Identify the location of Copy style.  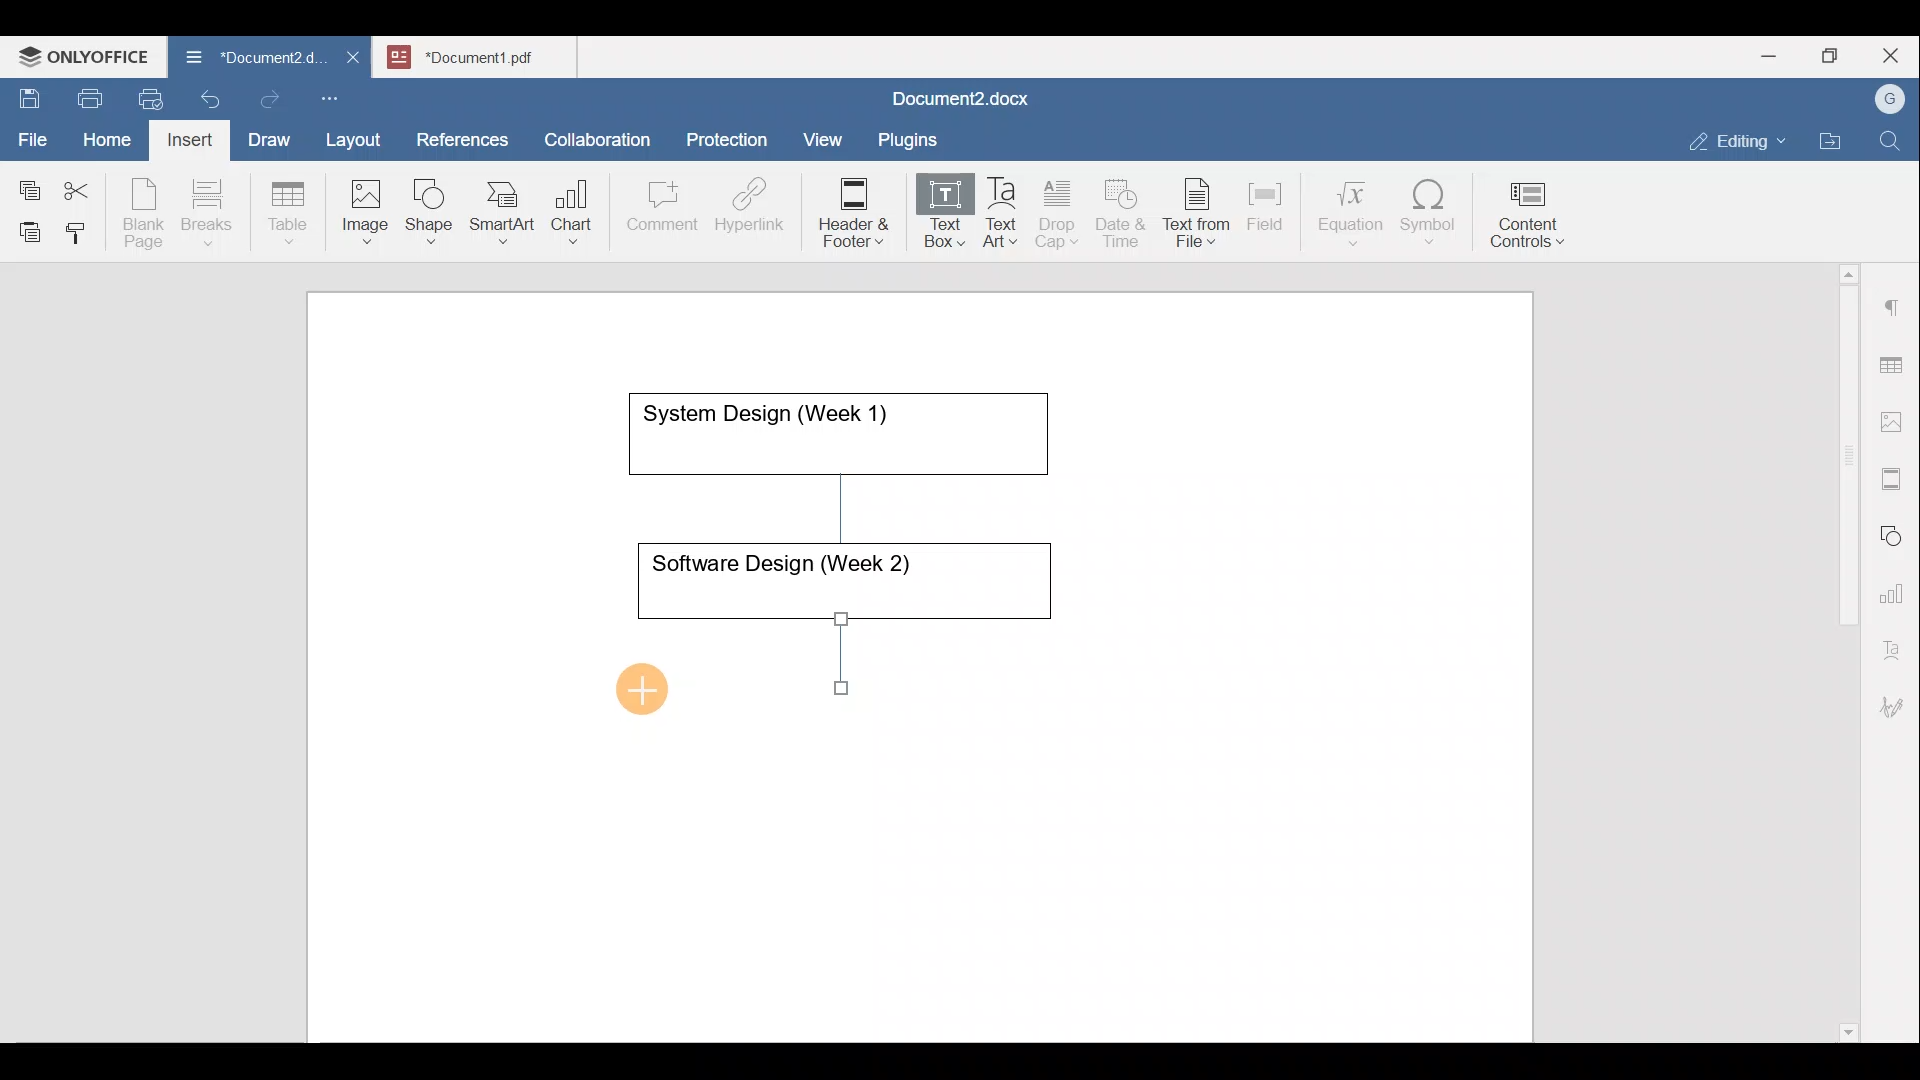
(83, 228).